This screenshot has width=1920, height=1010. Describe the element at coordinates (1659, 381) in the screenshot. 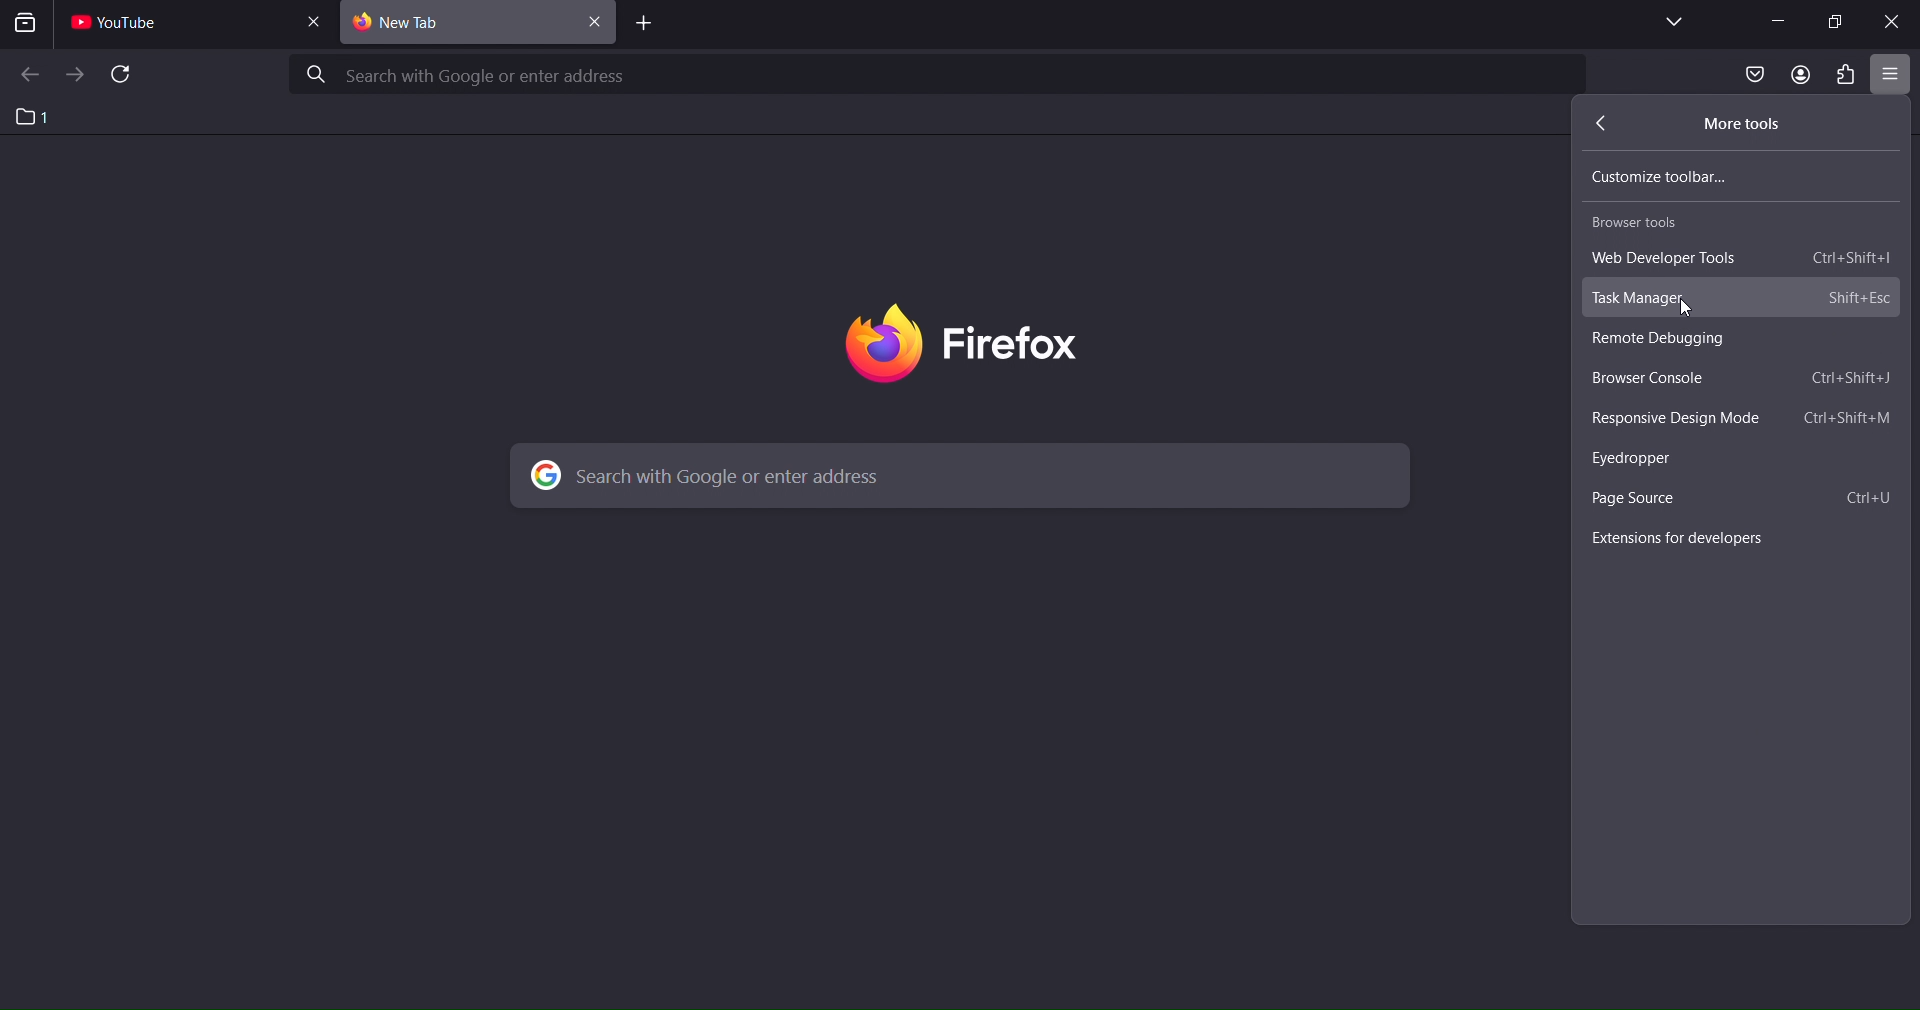

I see `browse controls` at that location.